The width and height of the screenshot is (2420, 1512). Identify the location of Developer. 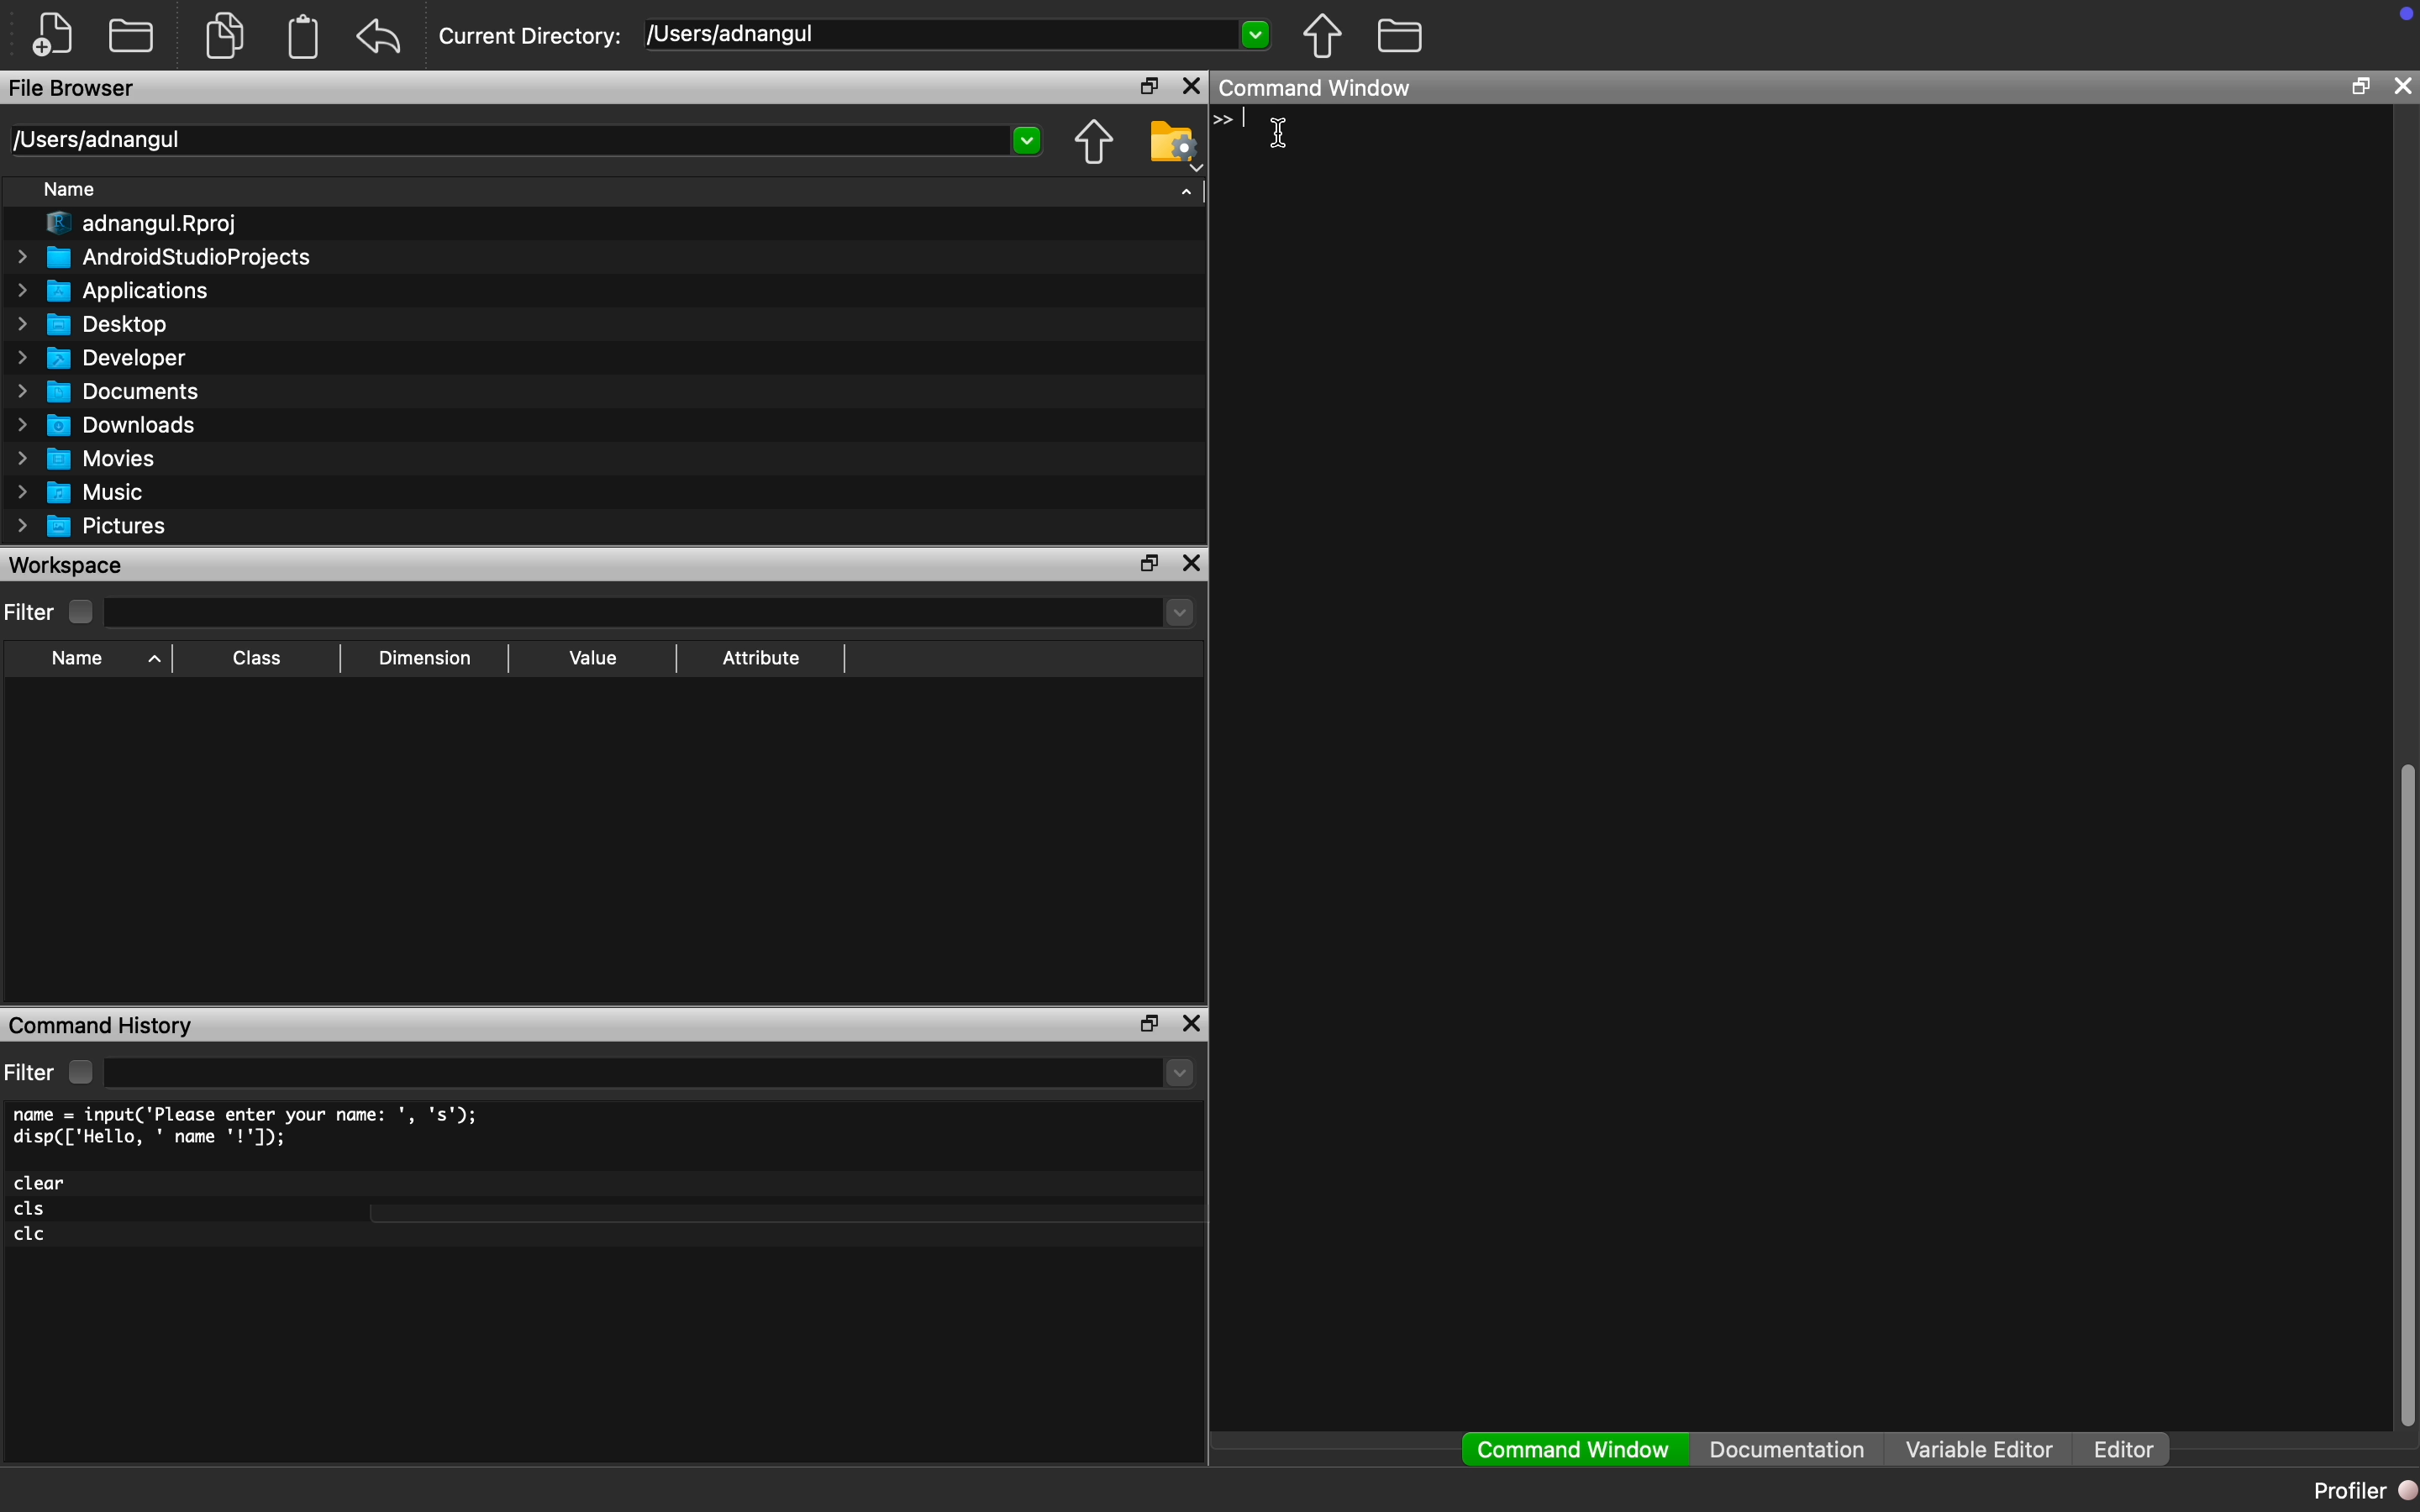
(98, 358).